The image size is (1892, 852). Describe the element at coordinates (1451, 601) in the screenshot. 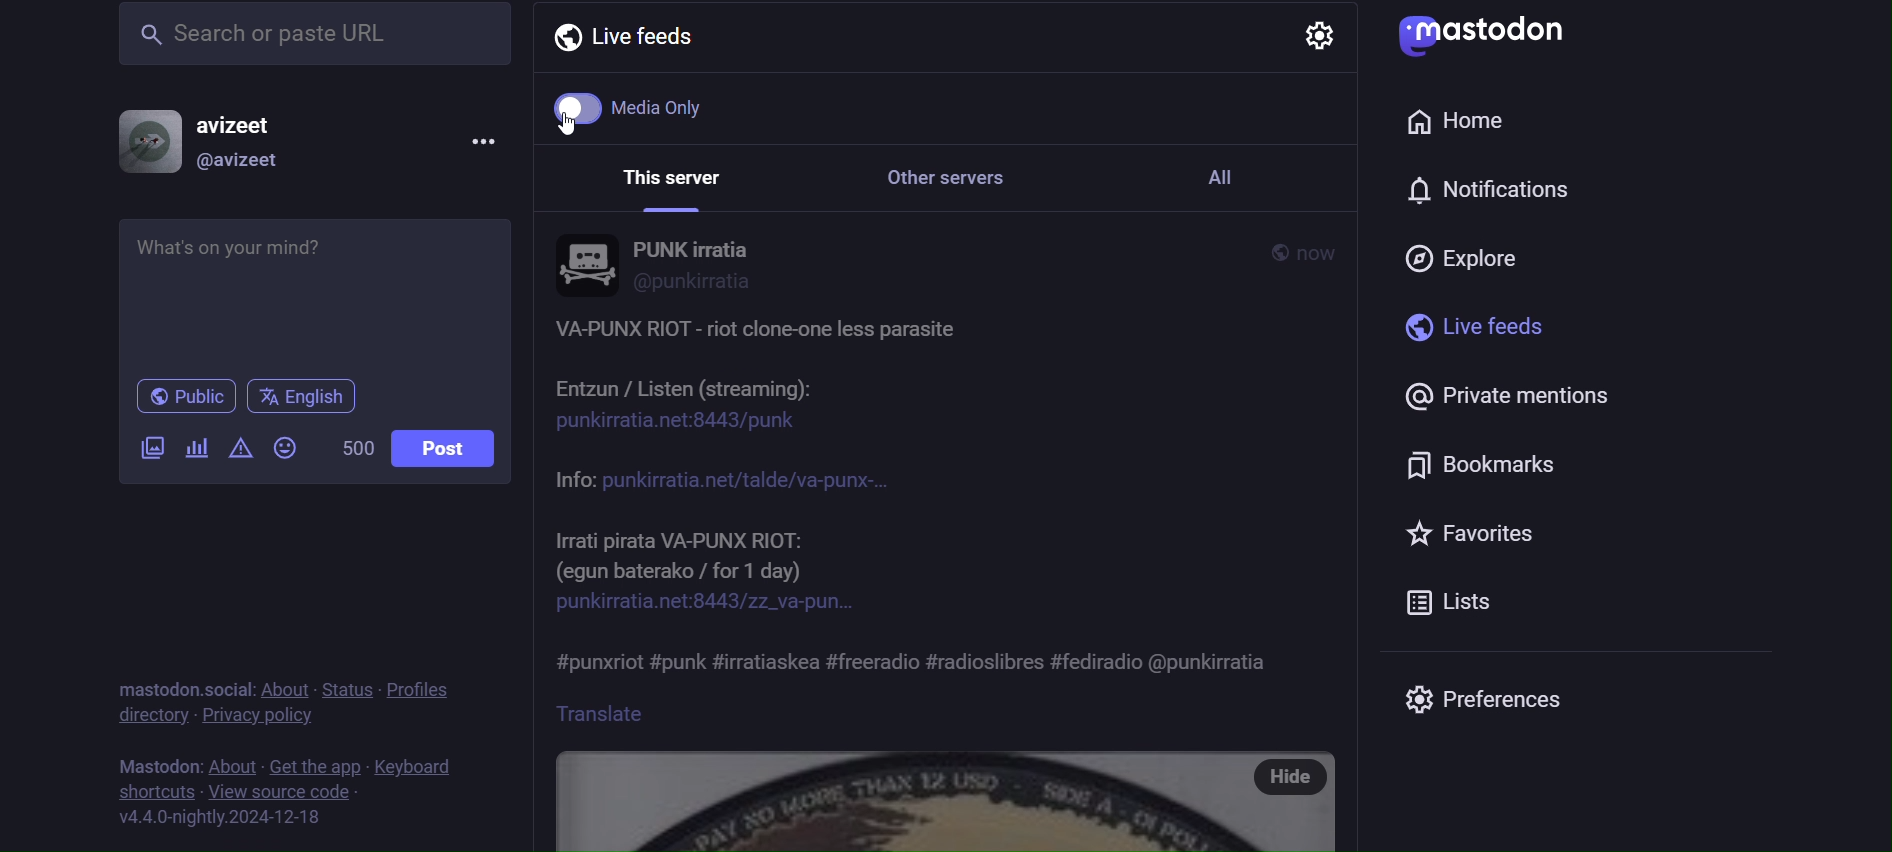

I see `Lists` at that location.